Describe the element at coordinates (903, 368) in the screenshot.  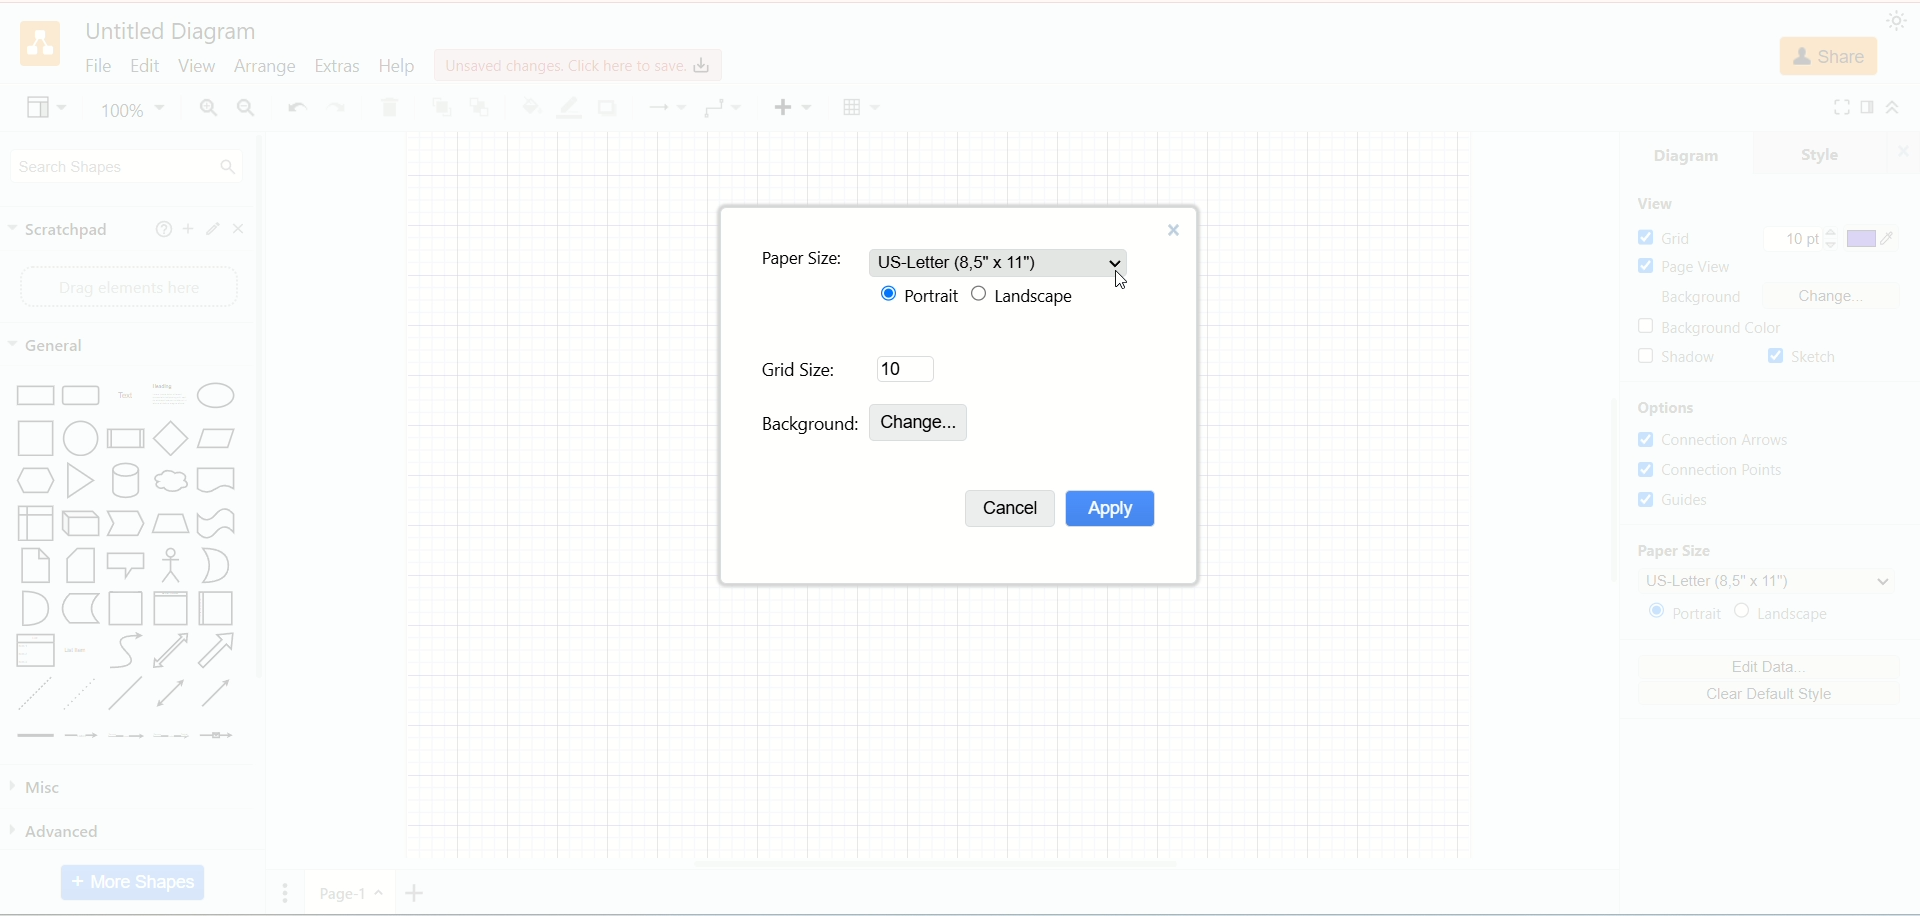
I see `10` at that location.